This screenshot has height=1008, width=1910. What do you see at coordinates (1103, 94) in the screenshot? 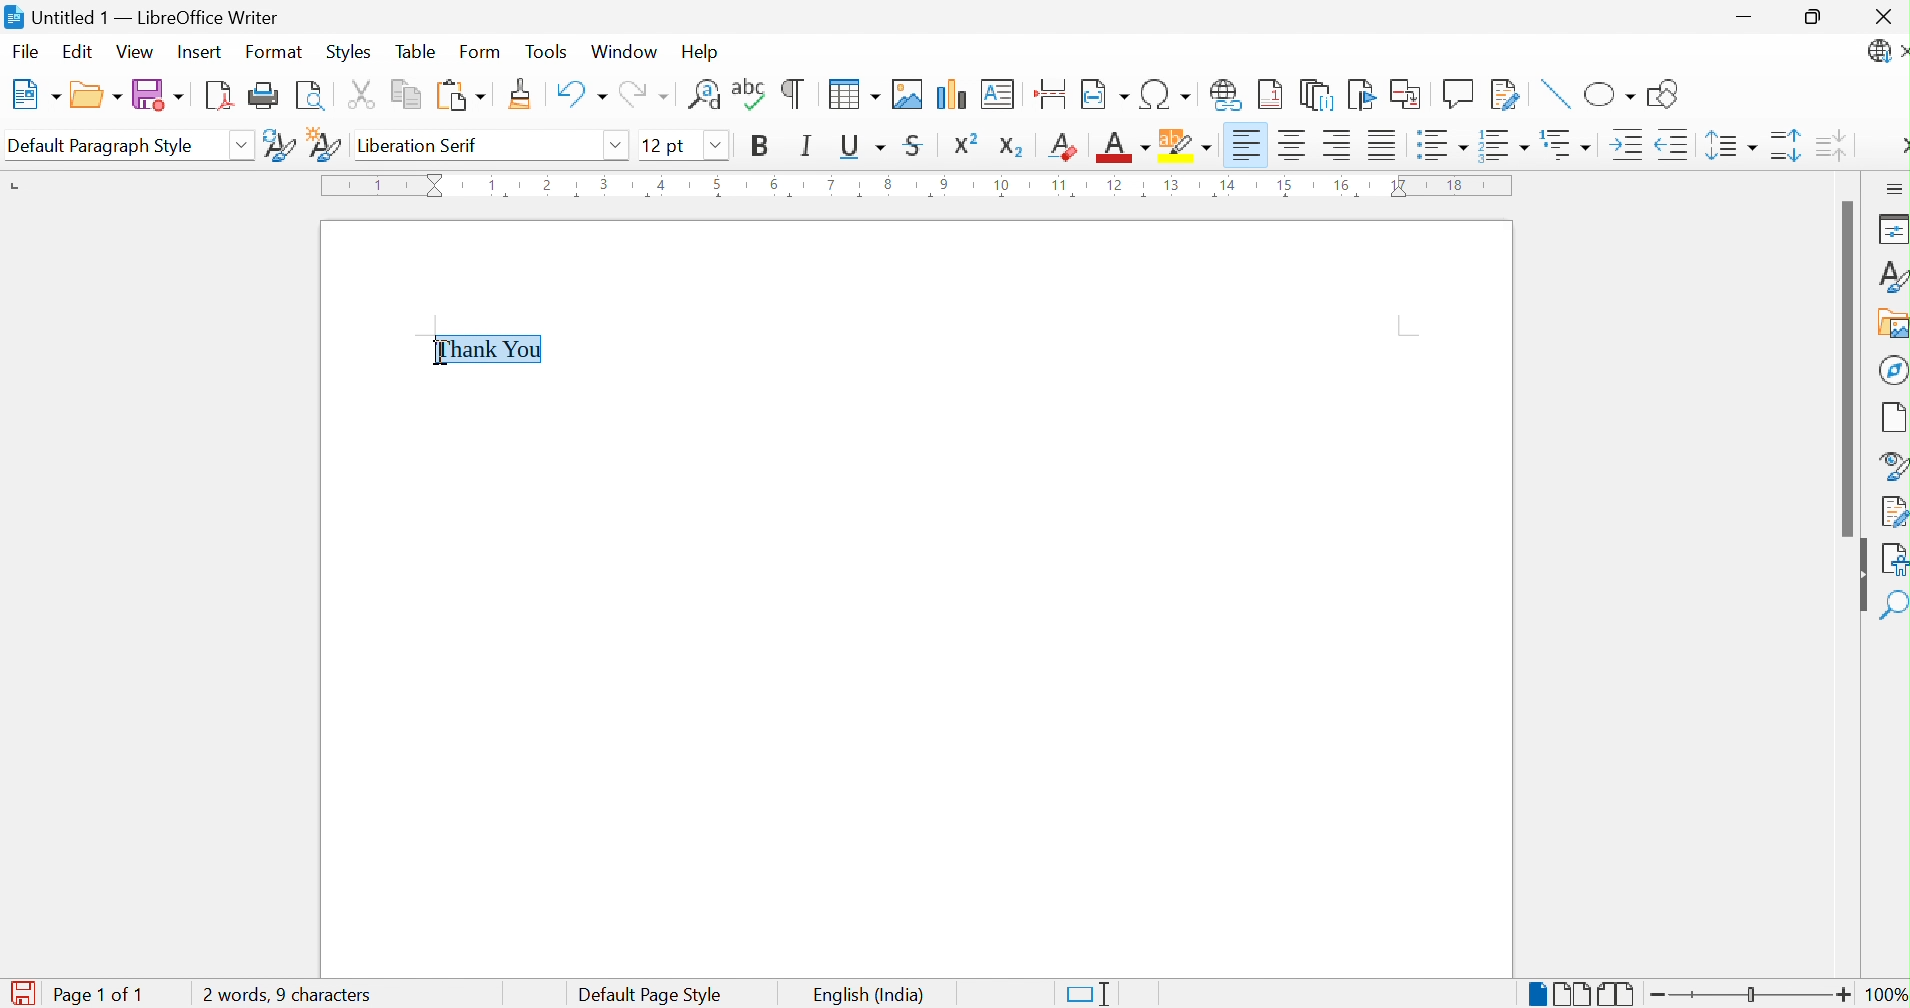
I see `Insert Field` at bounding box center [1103, 94].